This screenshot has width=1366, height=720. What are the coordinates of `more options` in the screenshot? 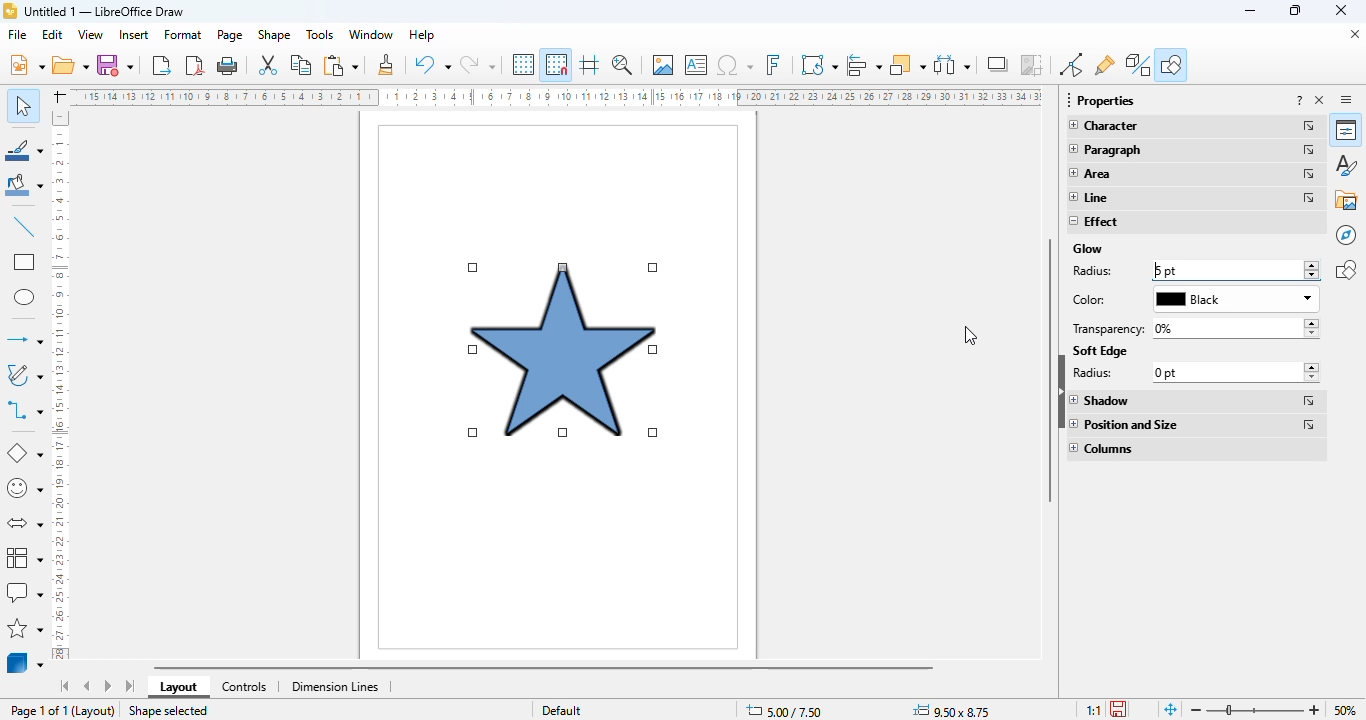 It's located at (1311, 400).